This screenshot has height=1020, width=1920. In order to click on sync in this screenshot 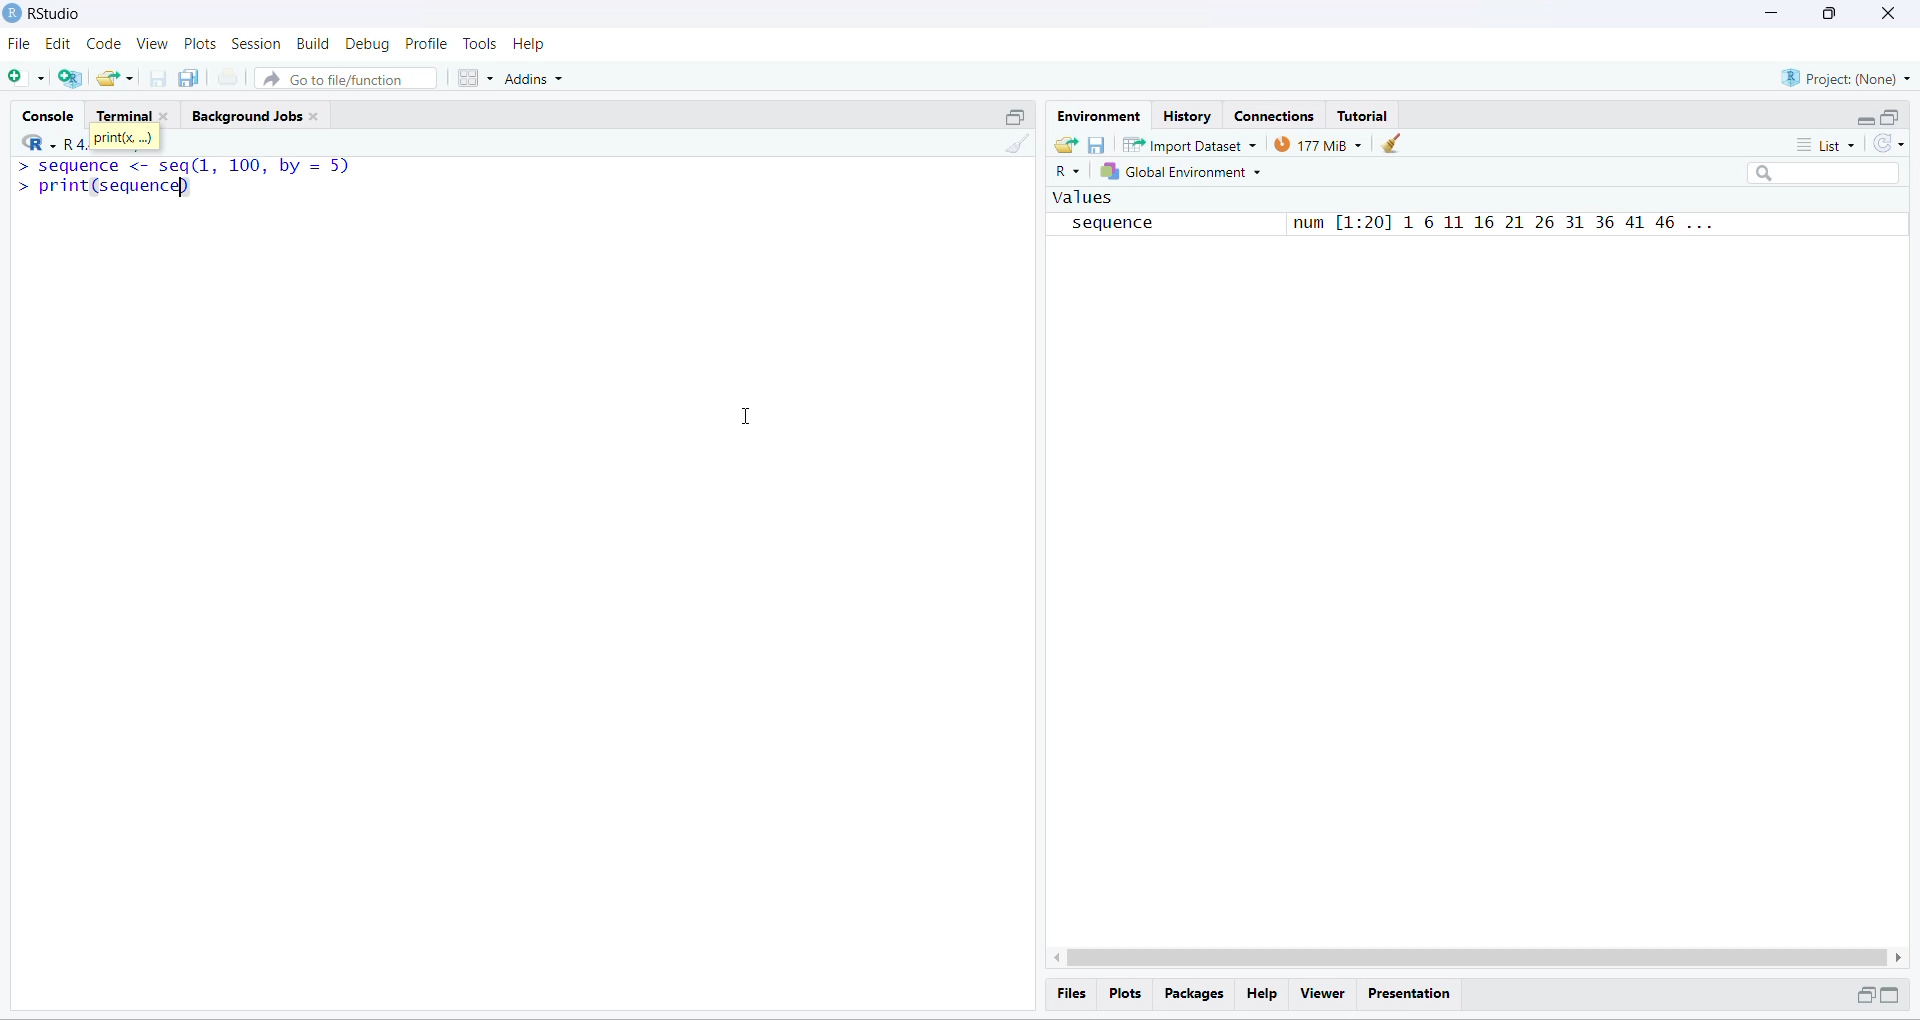, I will do `click(1889, 143)`.